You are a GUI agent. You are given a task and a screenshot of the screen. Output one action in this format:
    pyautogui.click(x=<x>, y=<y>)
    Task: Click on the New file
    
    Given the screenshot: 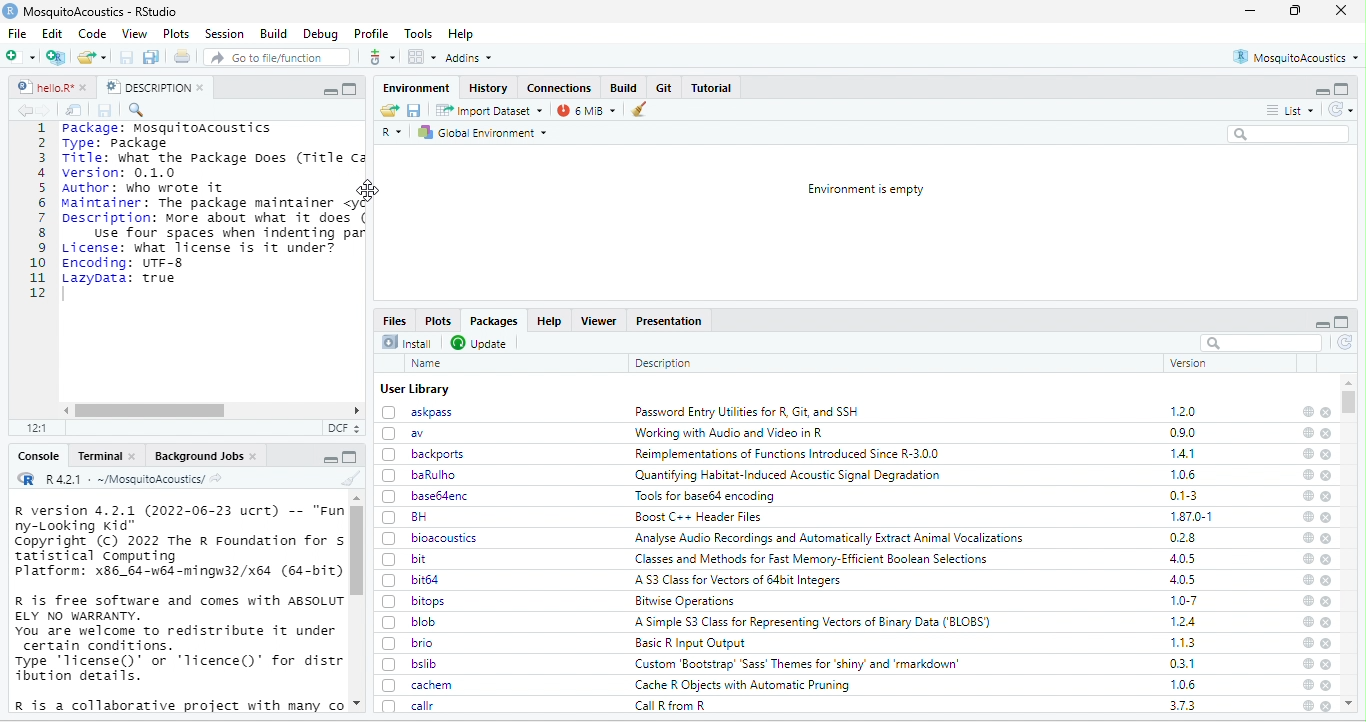 What is the action you would take?
    pyautogui.click(x=24, y=56)
    